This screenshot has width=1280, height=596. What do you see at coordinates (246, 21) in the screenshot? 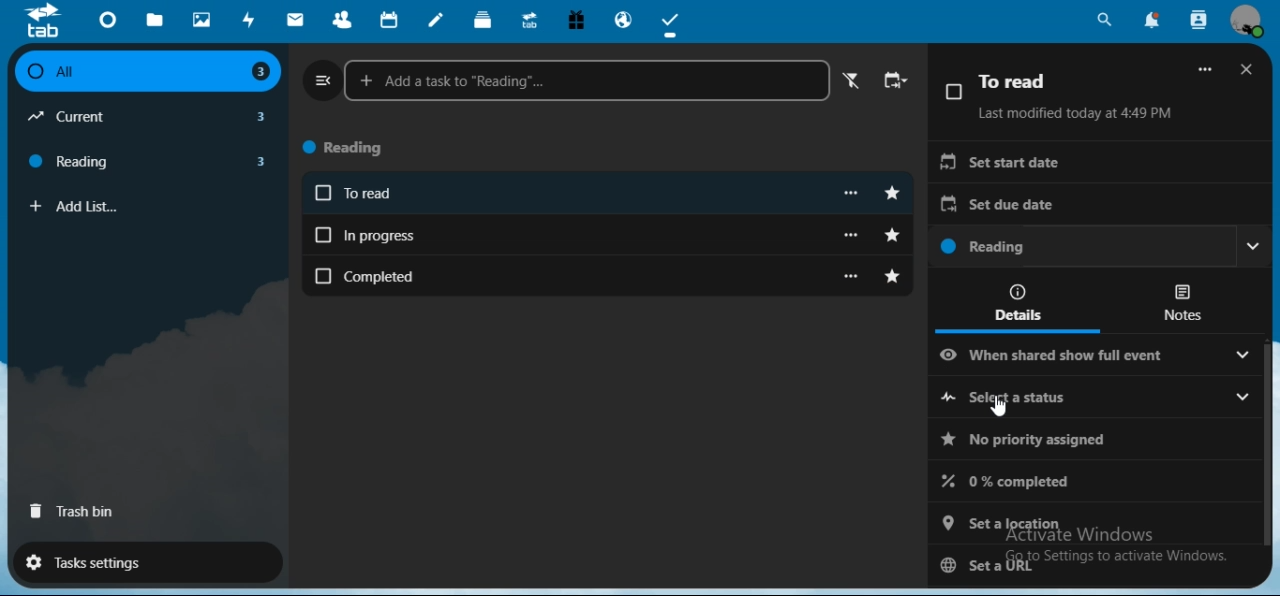
I see `activity` at bounding box center [246, 21].